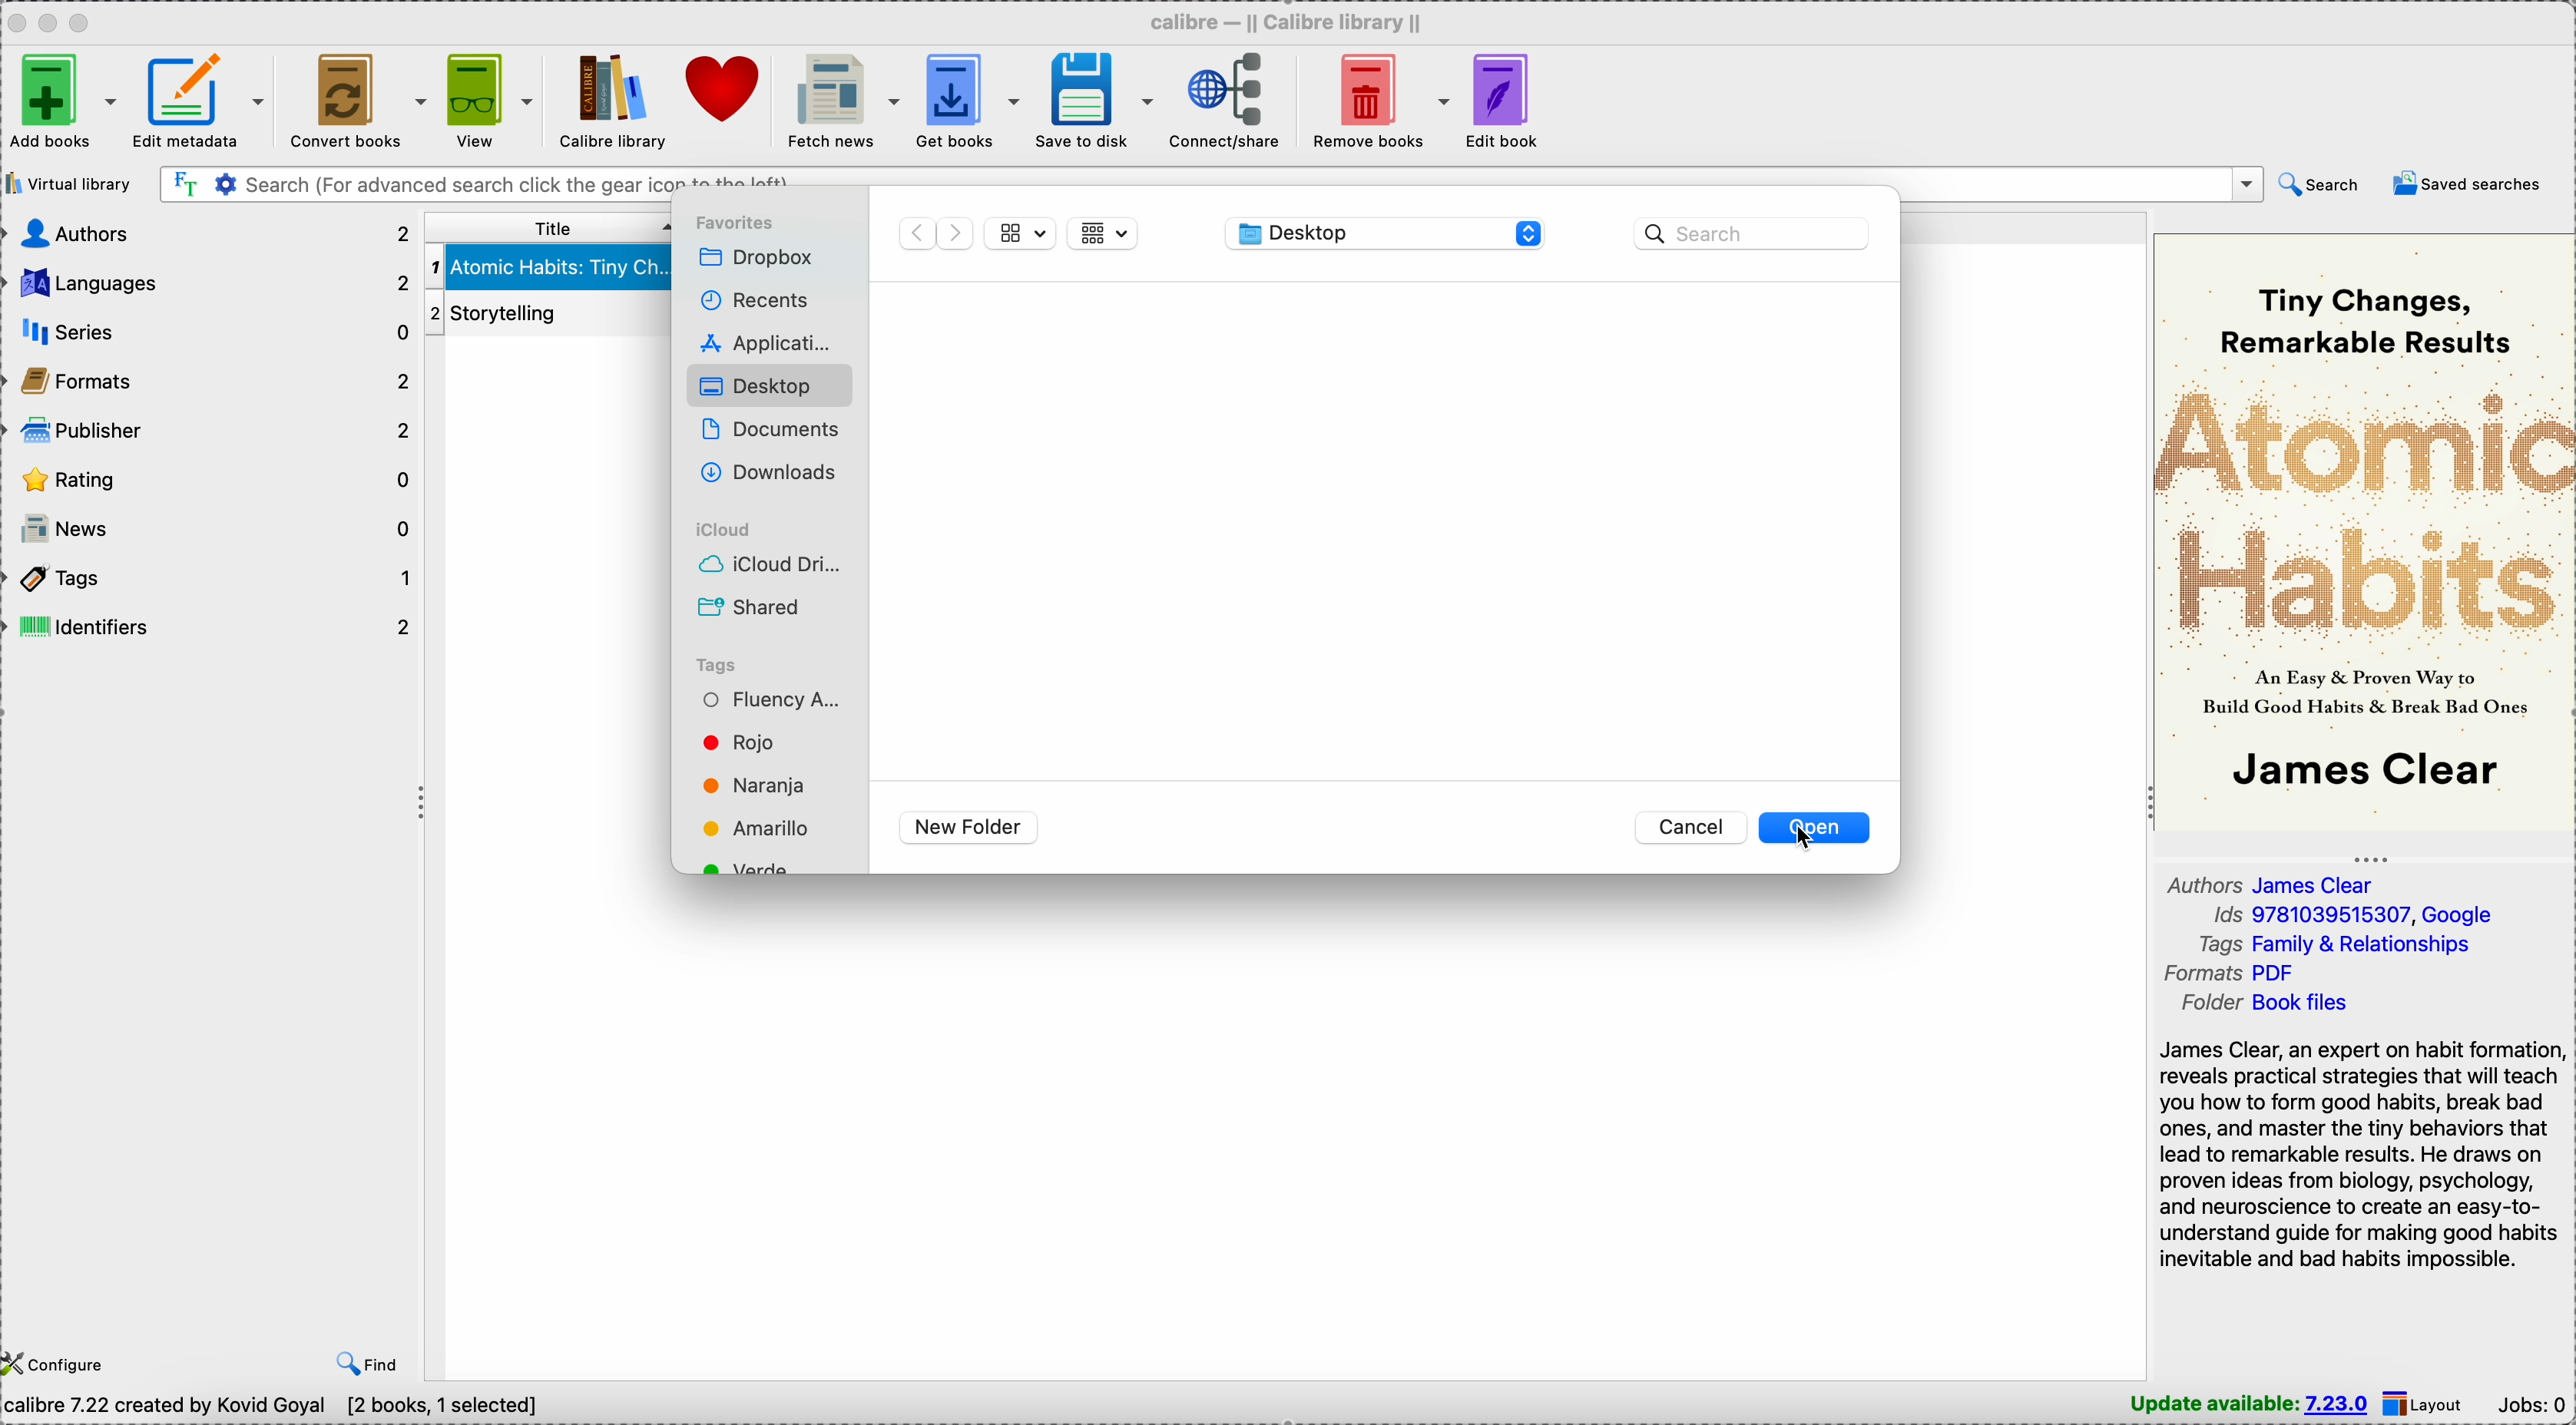 This screenshot has width=2576, height=1425. Describe the element at coordinates (734, 221) in the screenshot. I see `favorites` at that location.